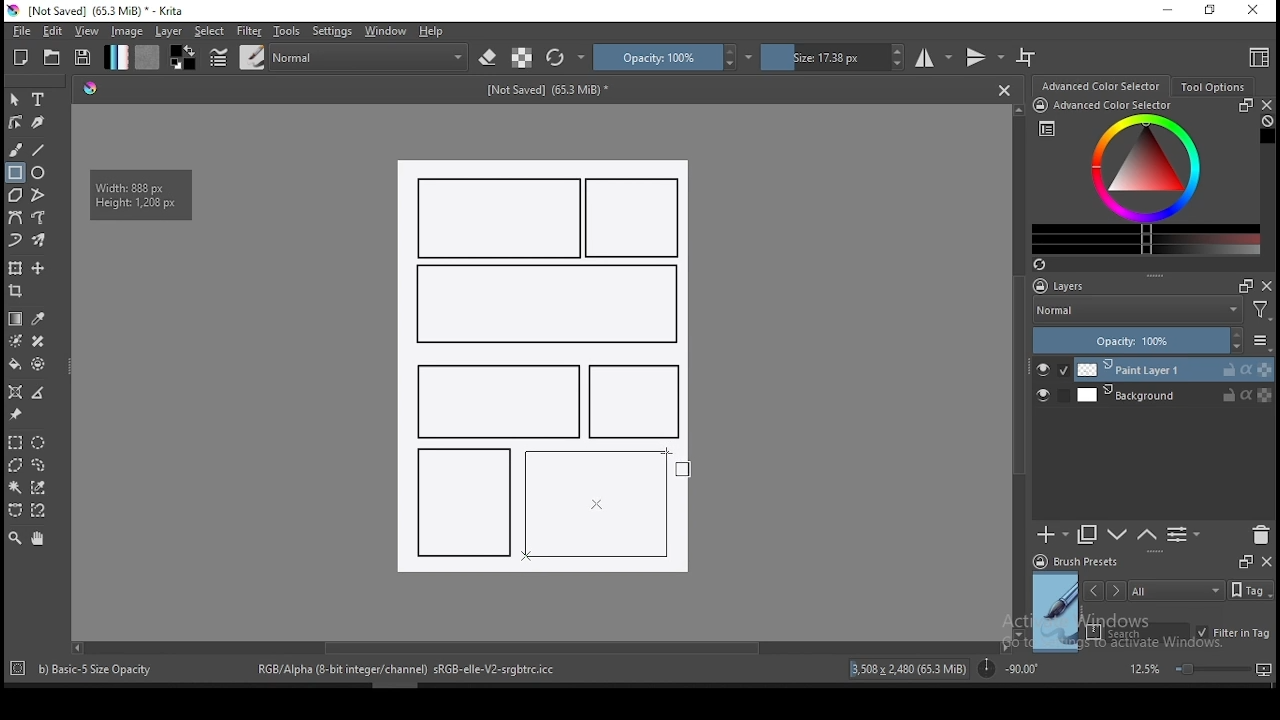 The width and height of the screenshot is (1280, 720). I want to click on reference images tool, so click(14, 415).